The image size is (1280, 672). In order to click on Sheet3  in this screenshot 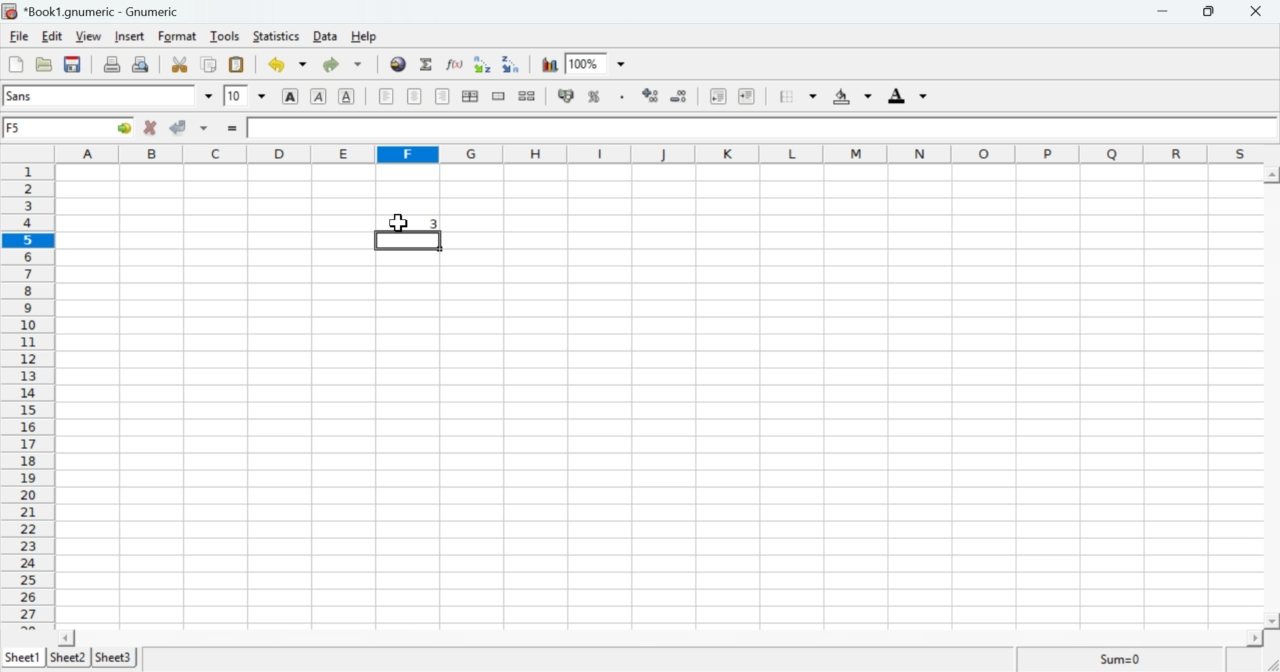, I will do `click(118, 658)`.